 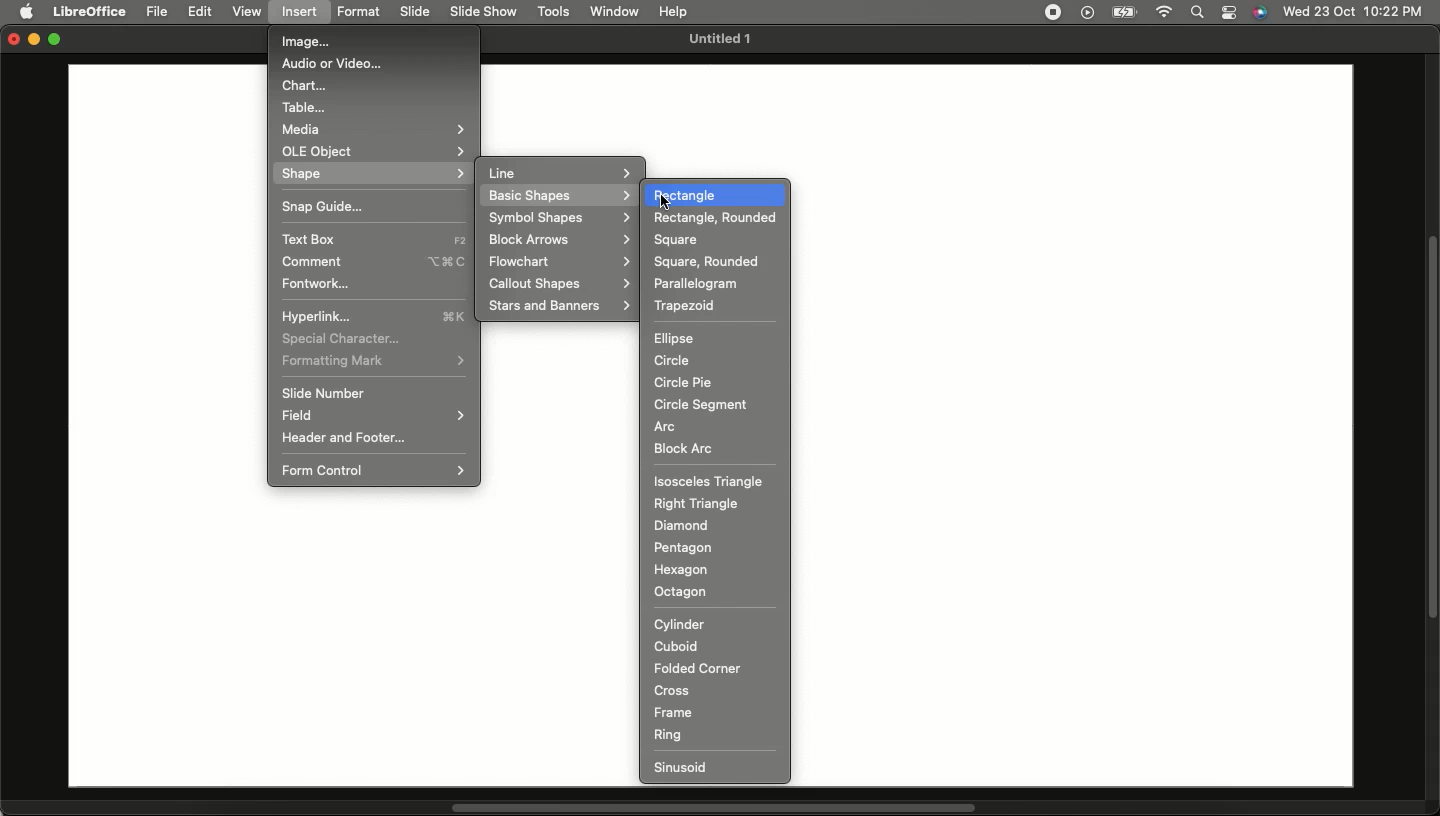 I want to click on Image, so click(x=304, y=43).